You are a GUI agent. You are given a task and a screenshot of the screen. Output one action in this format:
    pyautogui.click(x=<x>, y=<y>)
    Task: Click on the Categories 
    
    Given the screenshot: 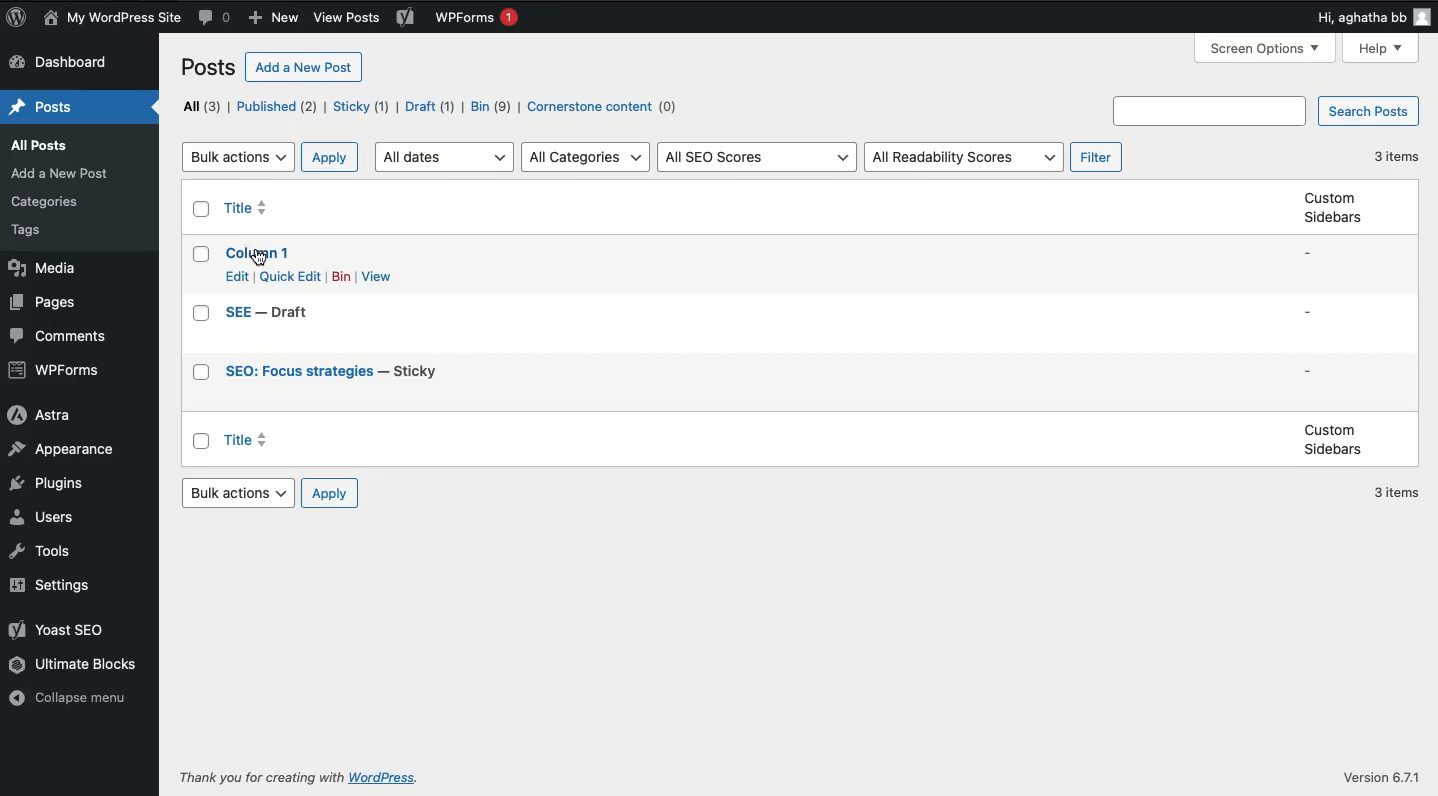 What is the action you would take?
    pyautogui.click(x=44, y=202)
    